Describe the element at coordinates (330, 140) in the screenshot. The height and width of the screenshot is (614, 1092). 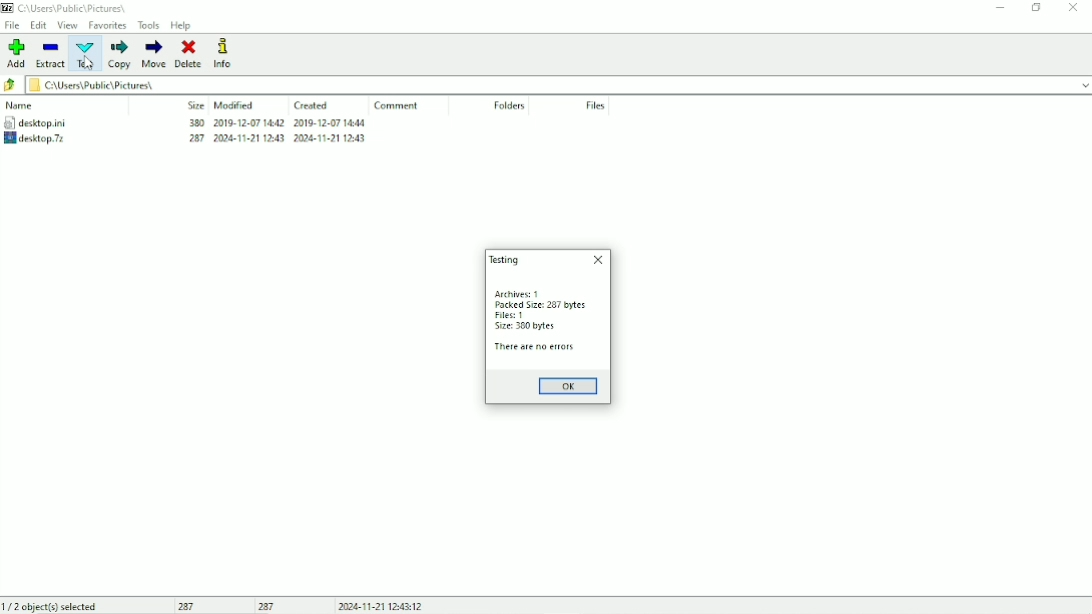
I see `2024-11-21 1243` at that location.